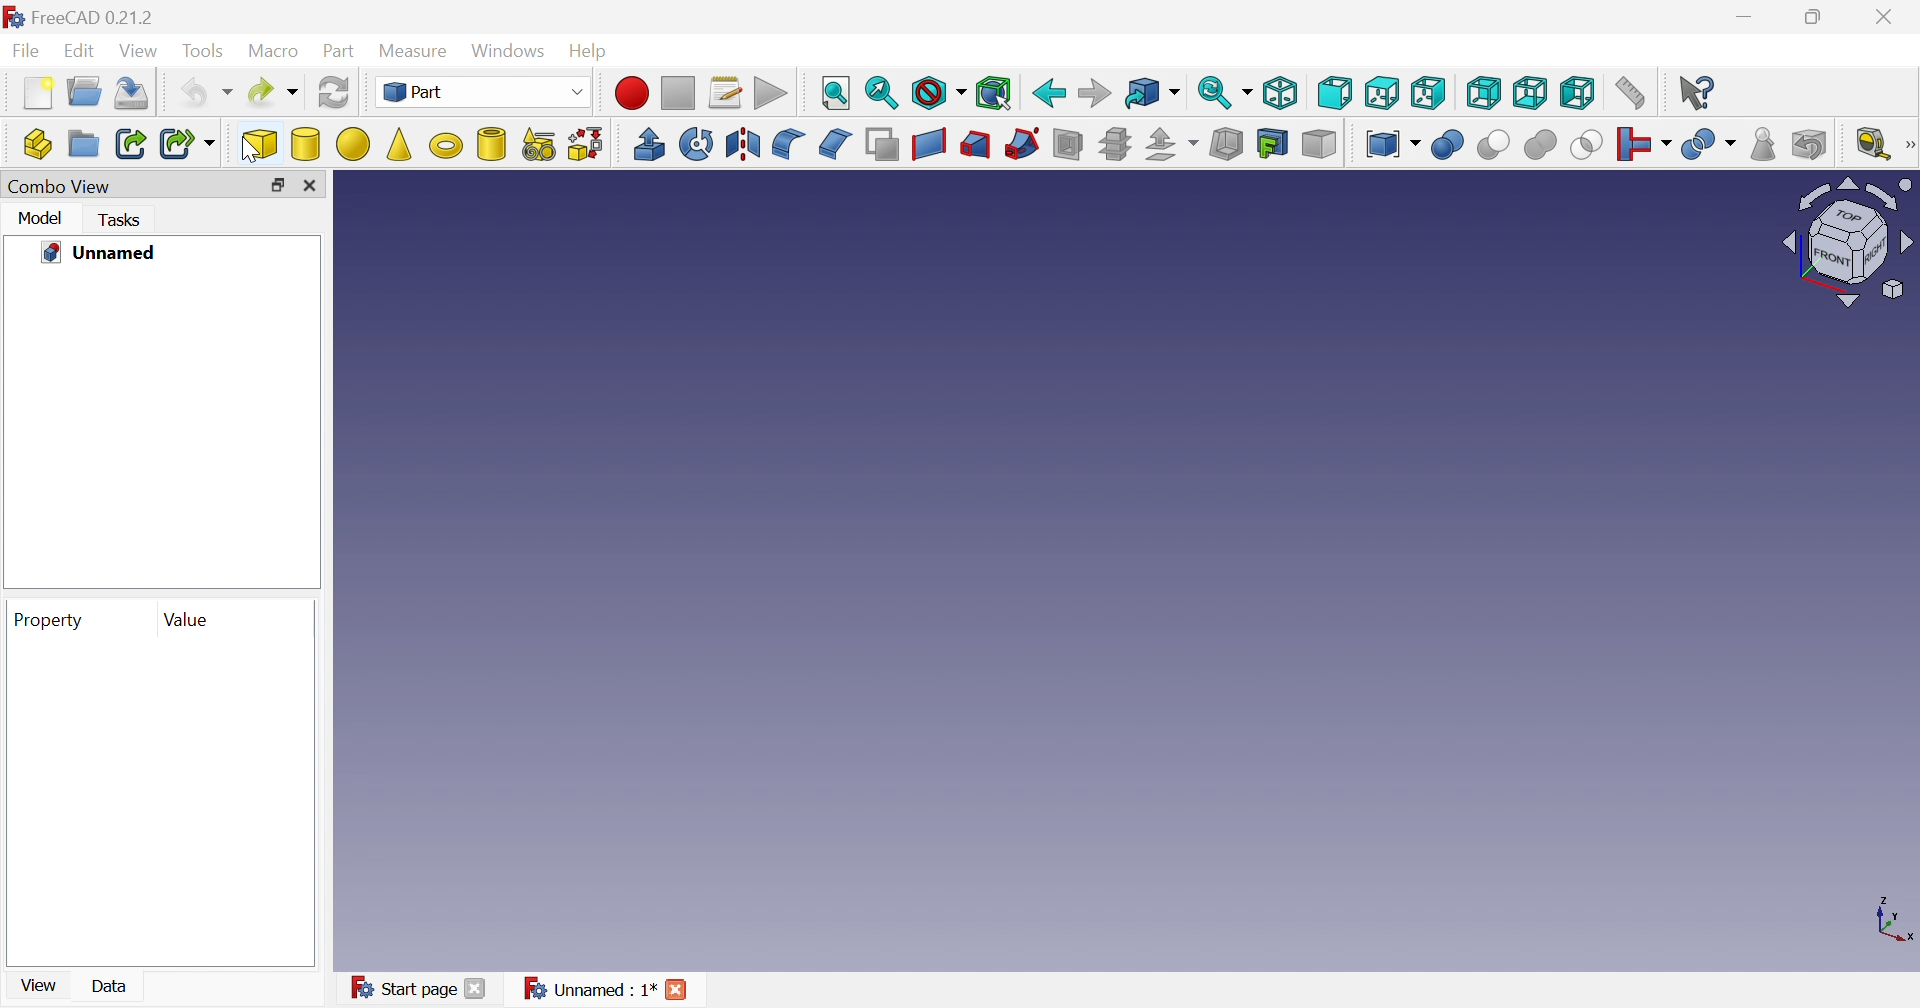  I want to click on Cross-sections, so click(1115, 144).